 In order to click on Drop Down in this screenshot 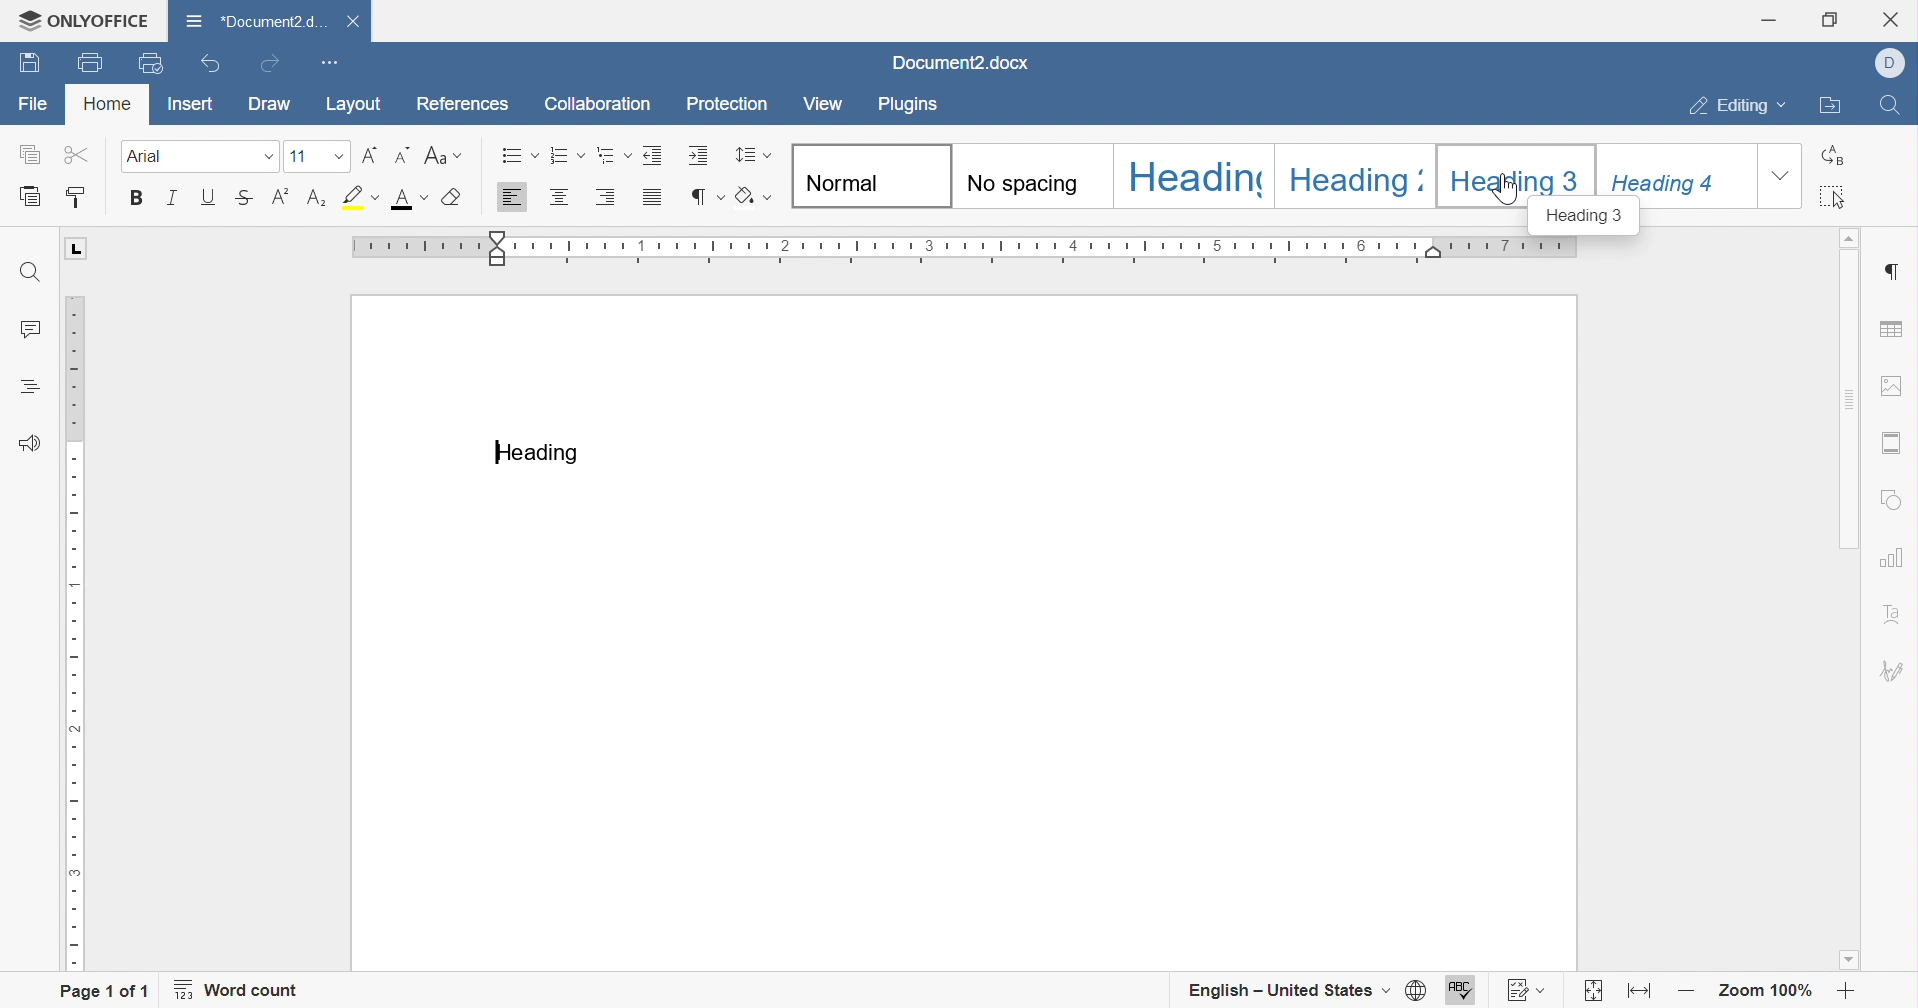, I will do `click(260, 157)`.